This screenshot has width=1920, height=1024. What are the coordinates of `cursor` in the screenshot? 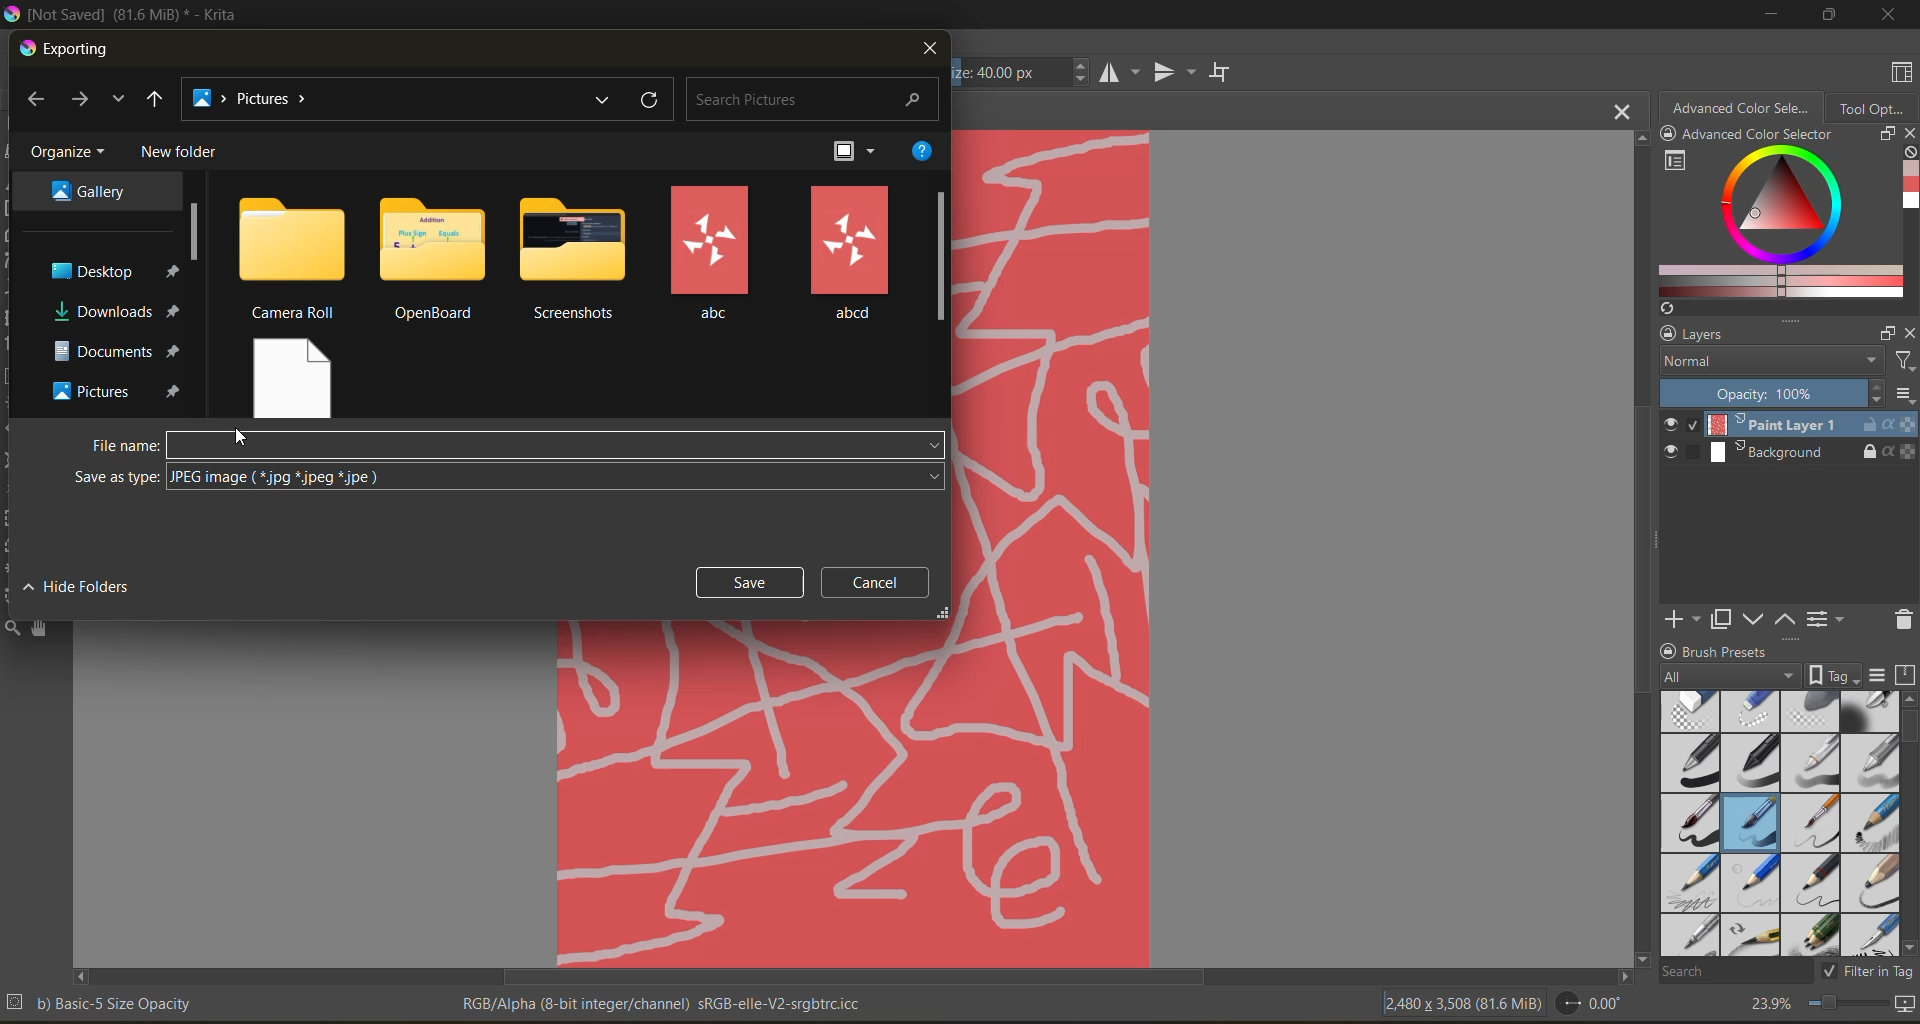 It's located at (244, 439).